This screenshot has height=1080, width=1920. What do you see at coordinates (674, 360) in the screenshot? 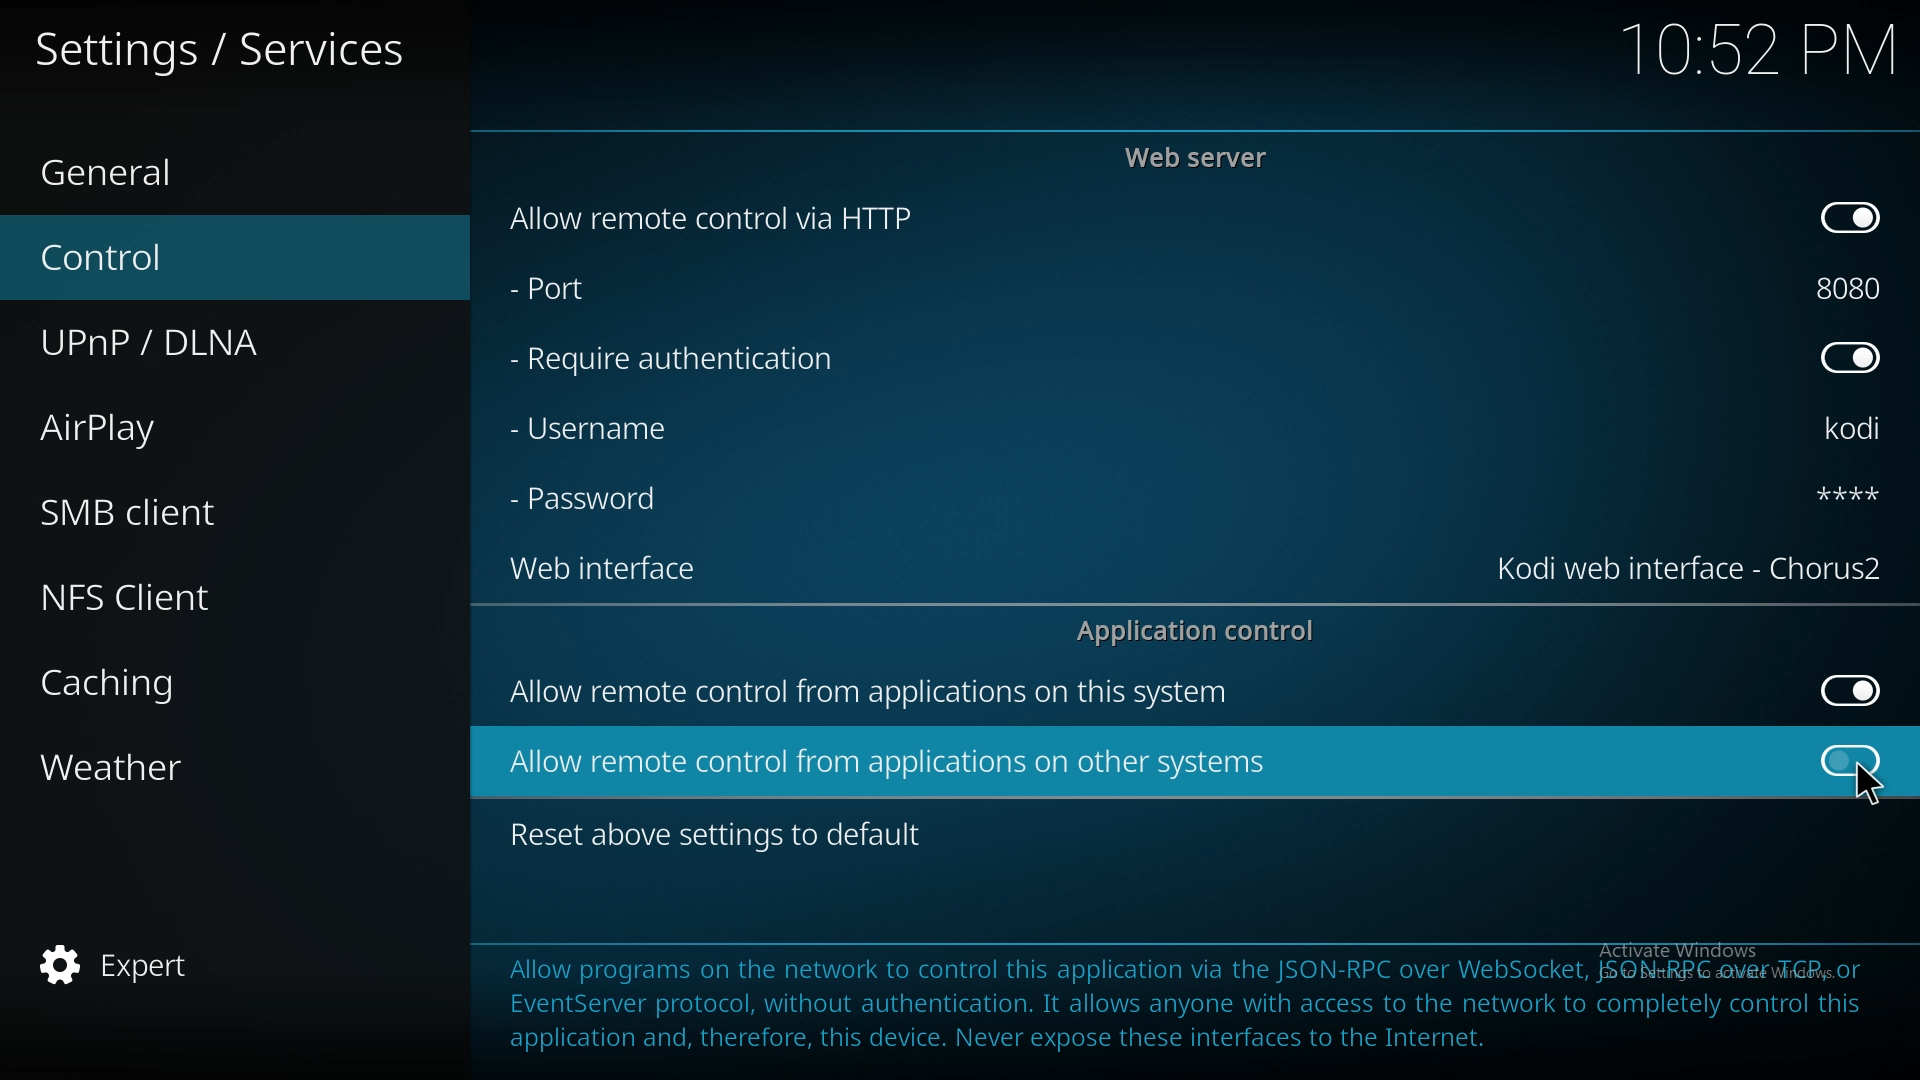
I see `require authentication` at bounding box center [674, 360].